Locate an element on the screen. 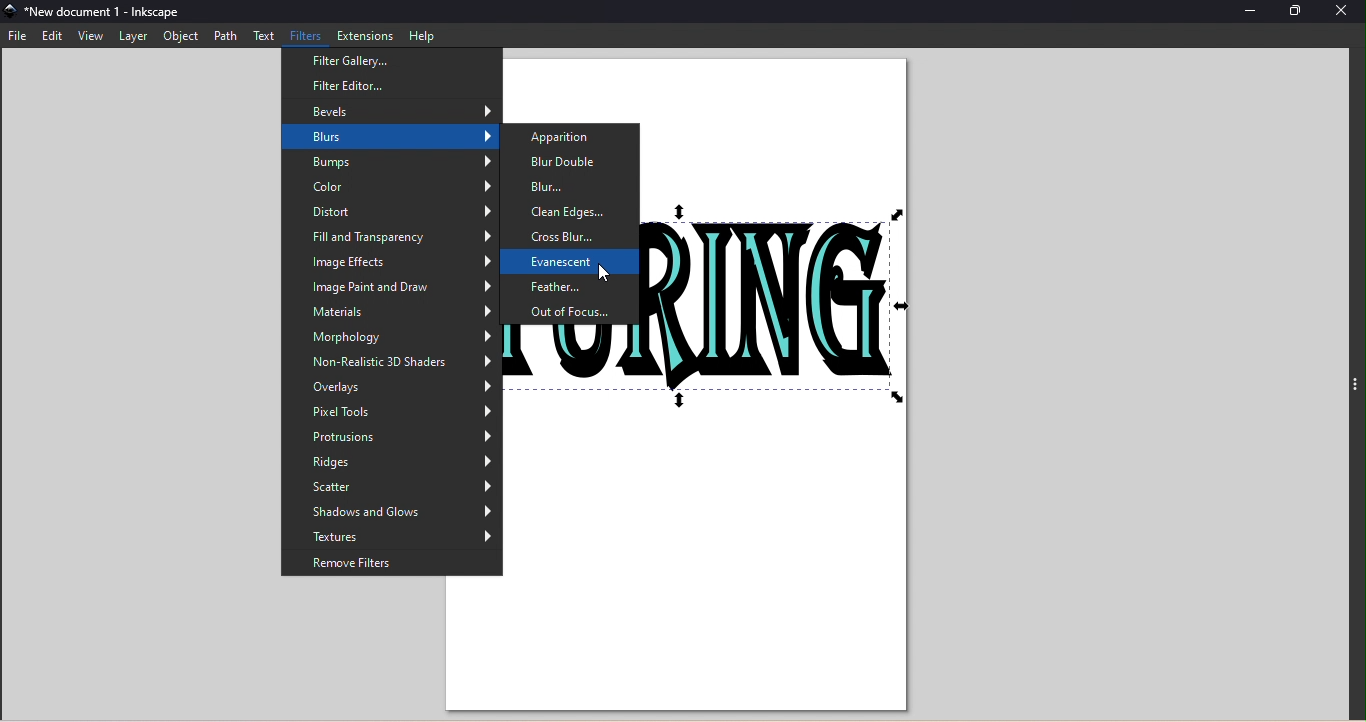 This screenshot has width=1366, height=722. Close is located at coordinates (1342, 13).